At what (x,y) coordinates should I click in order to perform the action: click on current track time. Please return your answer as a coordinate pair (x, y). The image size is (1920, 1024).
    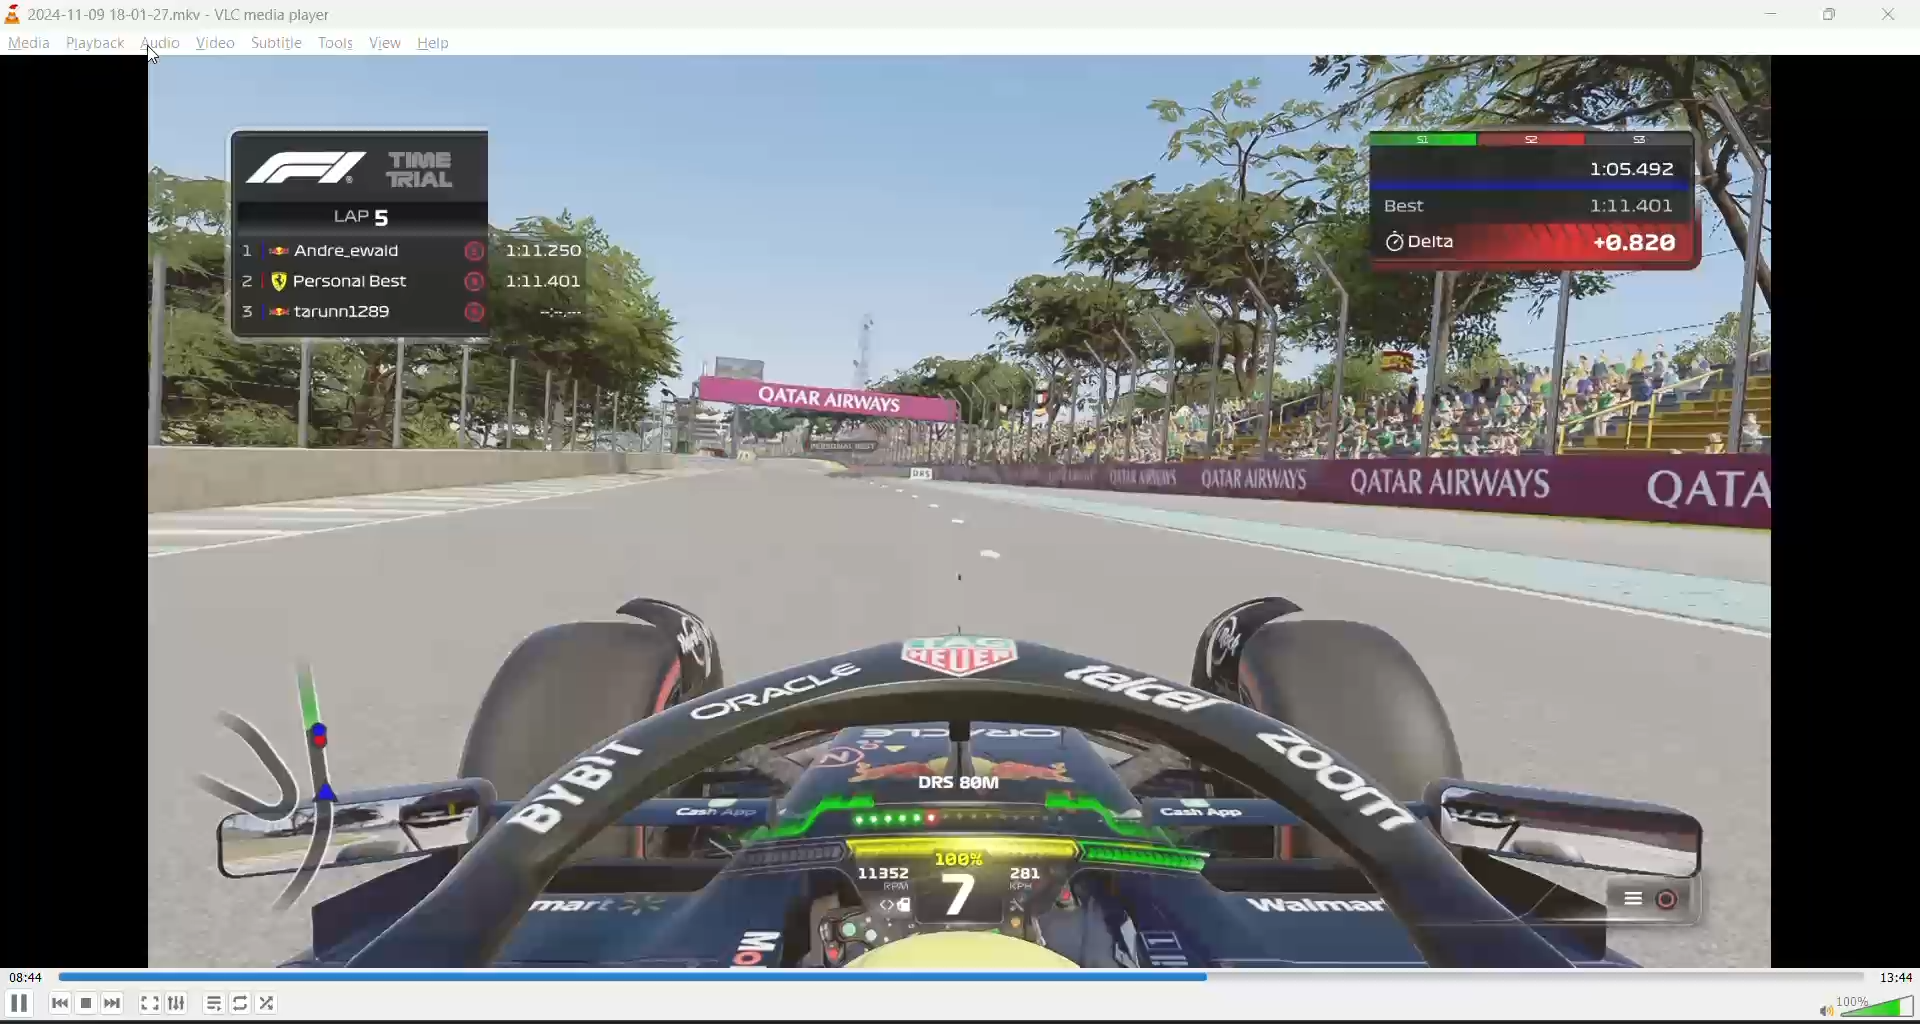
    Looking at the image, I should click on (24, 977).